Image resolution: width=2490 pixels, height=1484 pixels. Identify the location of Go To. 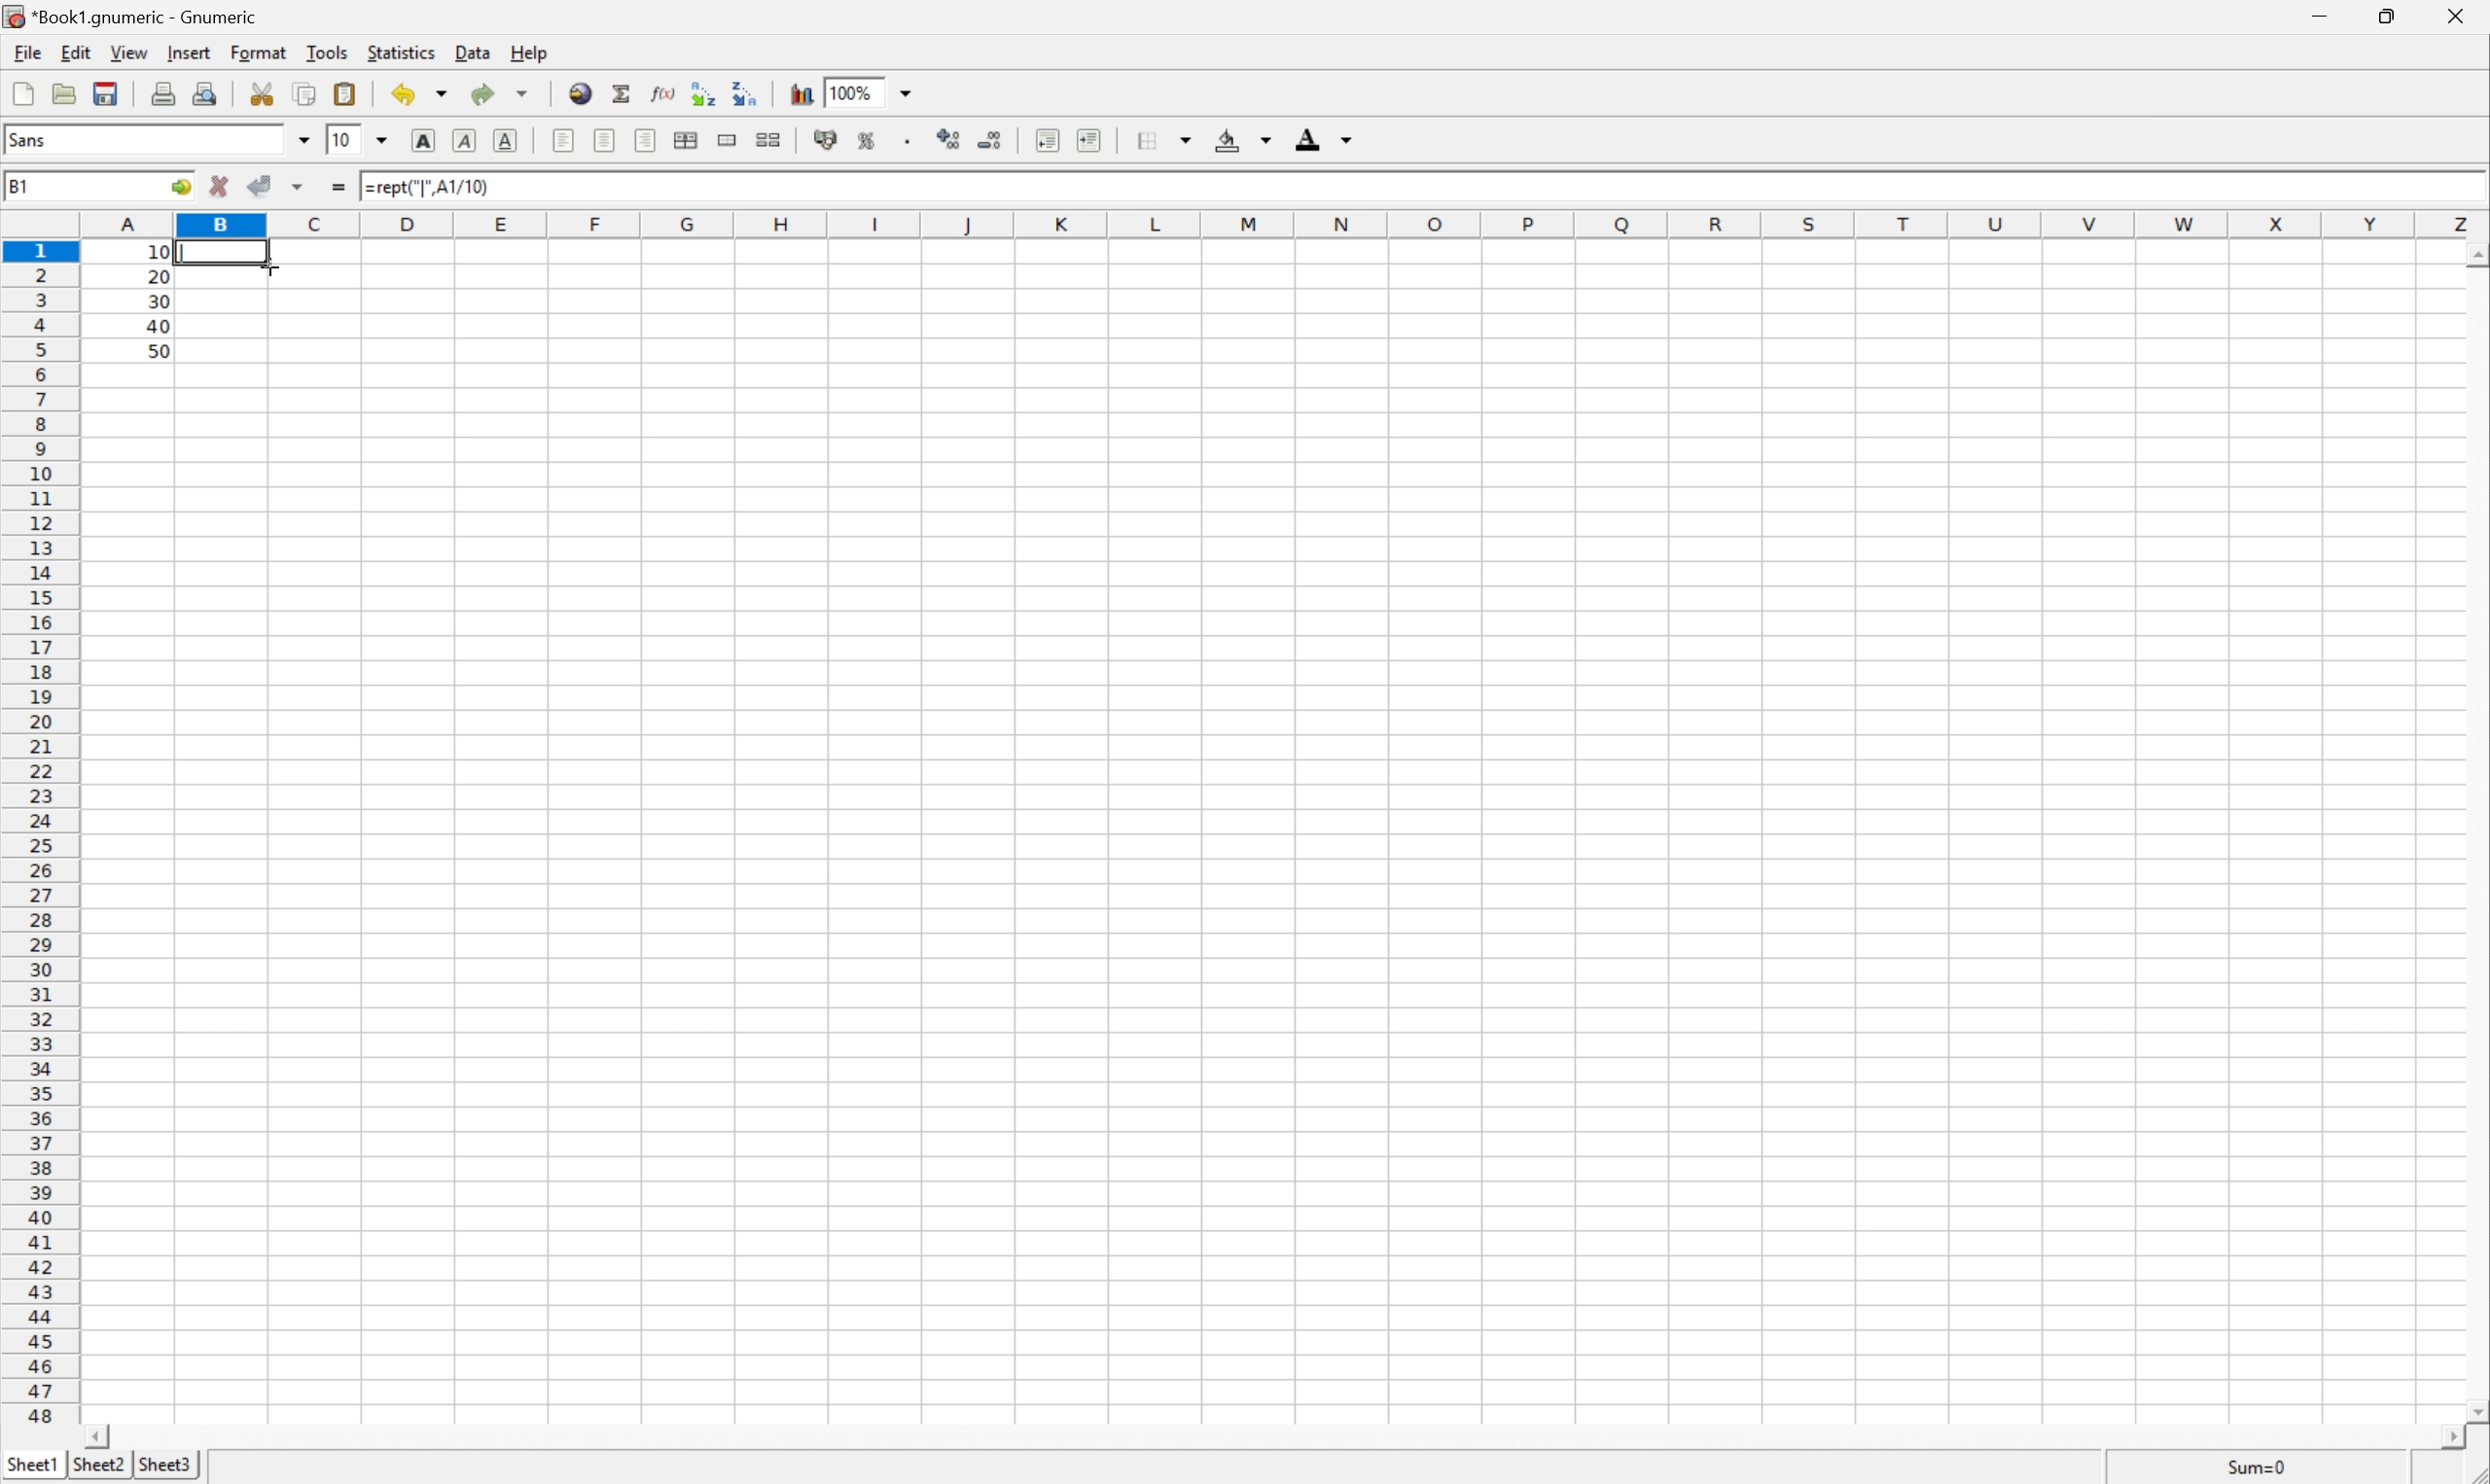
(179, 188).